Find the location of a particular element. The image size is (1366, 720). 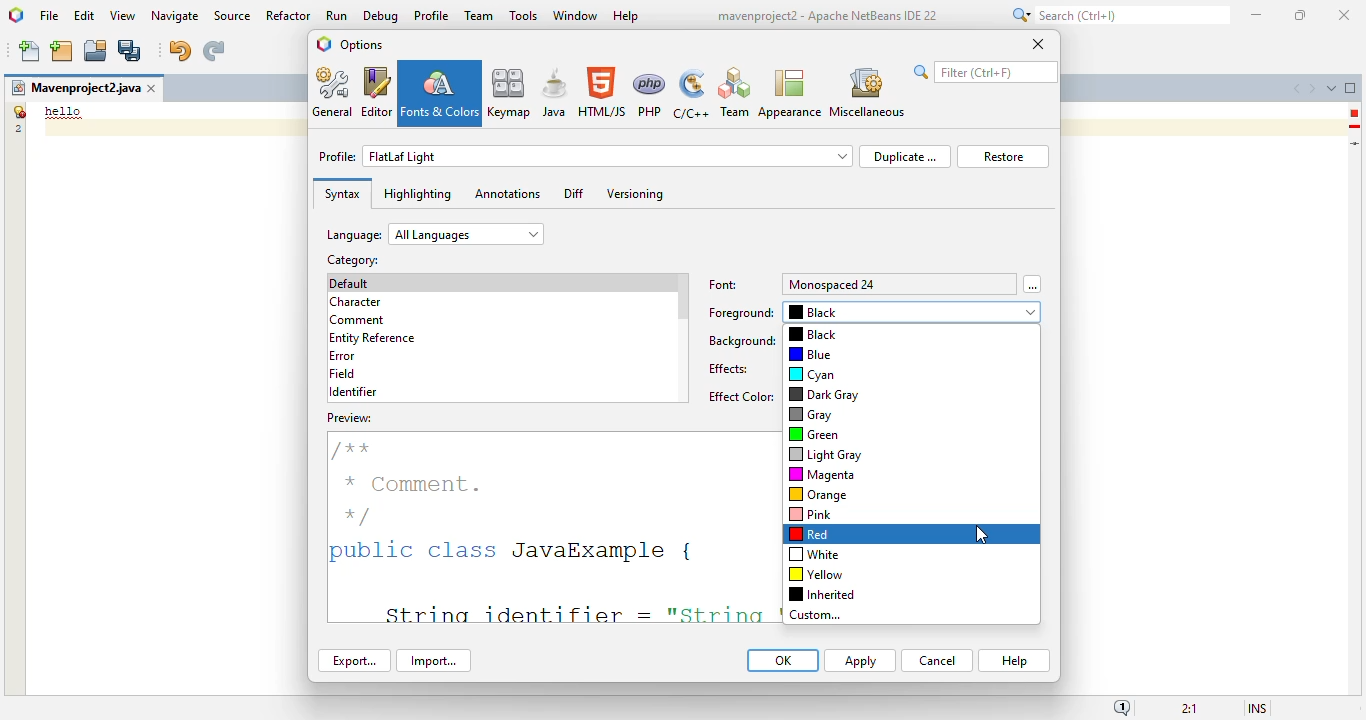

category is located at coordinates (351, 260).